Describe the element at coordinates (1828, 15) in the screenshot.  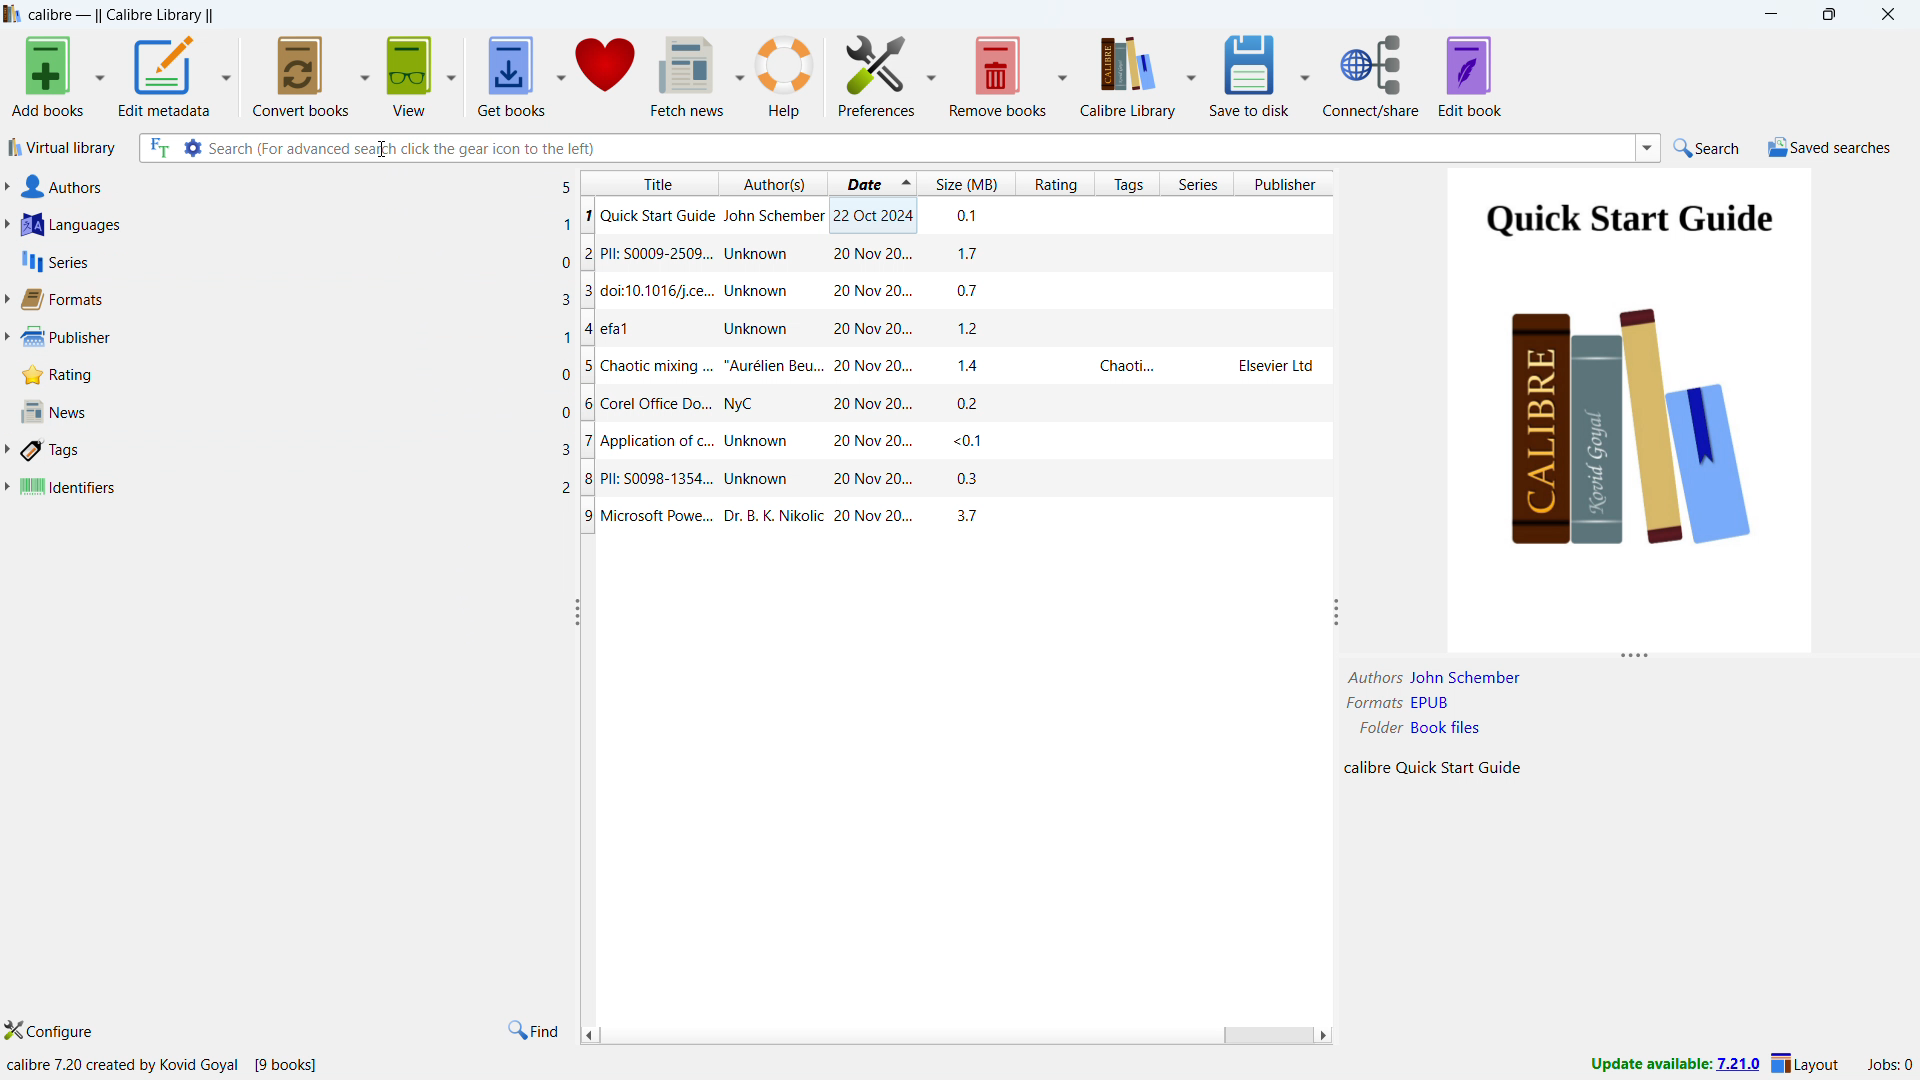
I see `maximize` at that location.